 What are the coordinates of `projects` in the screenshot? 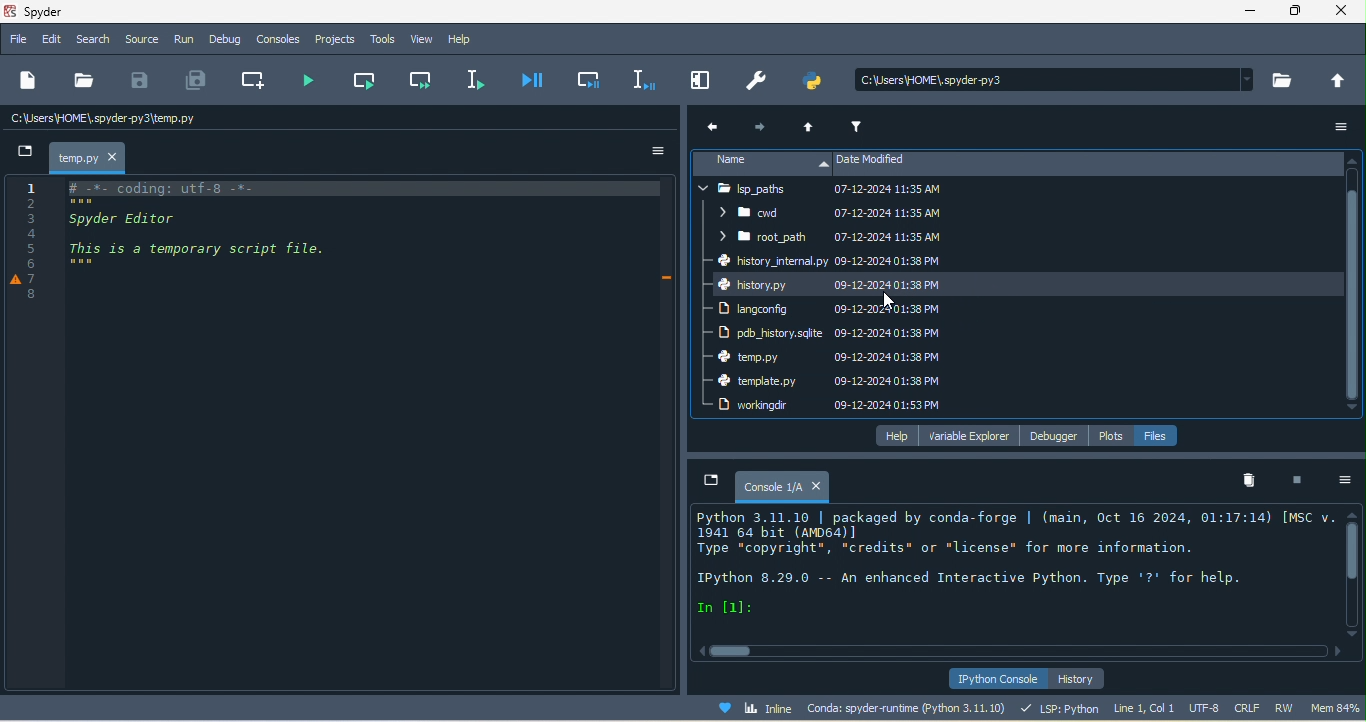 It's located at (333, 40).